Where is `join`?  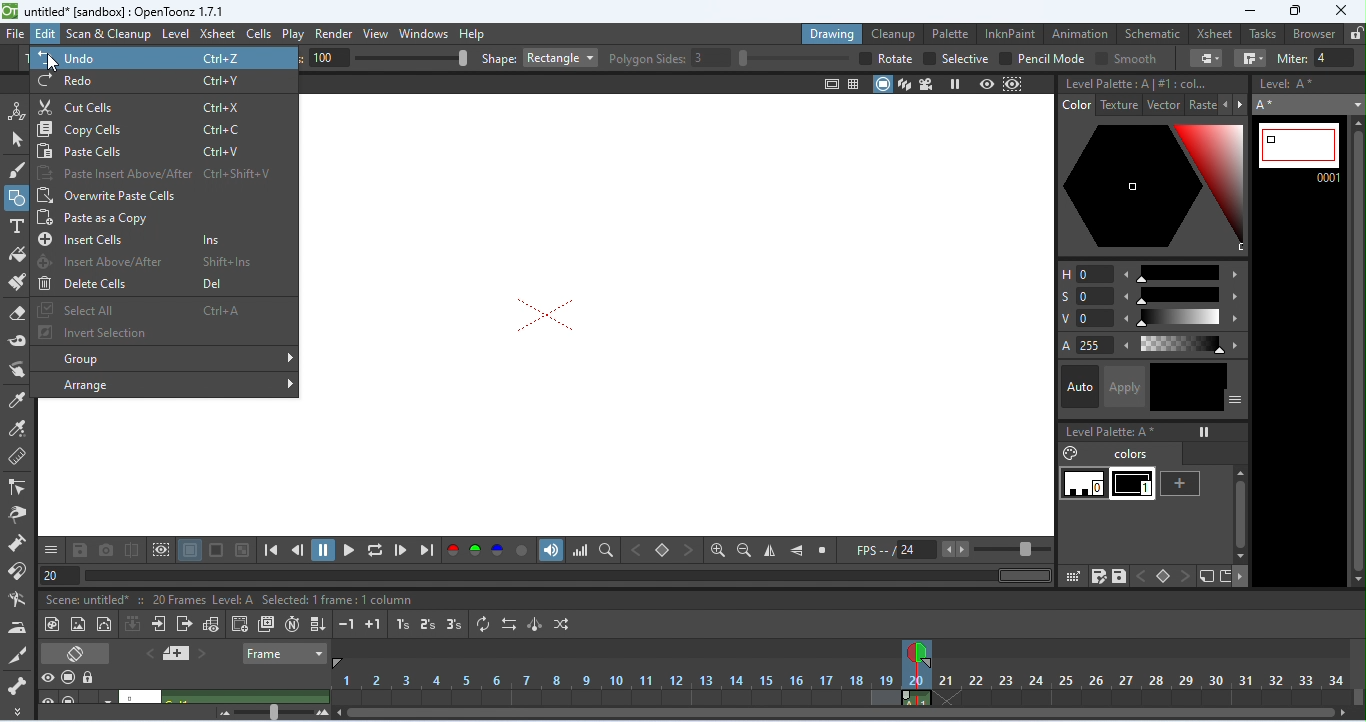 join is located at coordinates (1247, 58).